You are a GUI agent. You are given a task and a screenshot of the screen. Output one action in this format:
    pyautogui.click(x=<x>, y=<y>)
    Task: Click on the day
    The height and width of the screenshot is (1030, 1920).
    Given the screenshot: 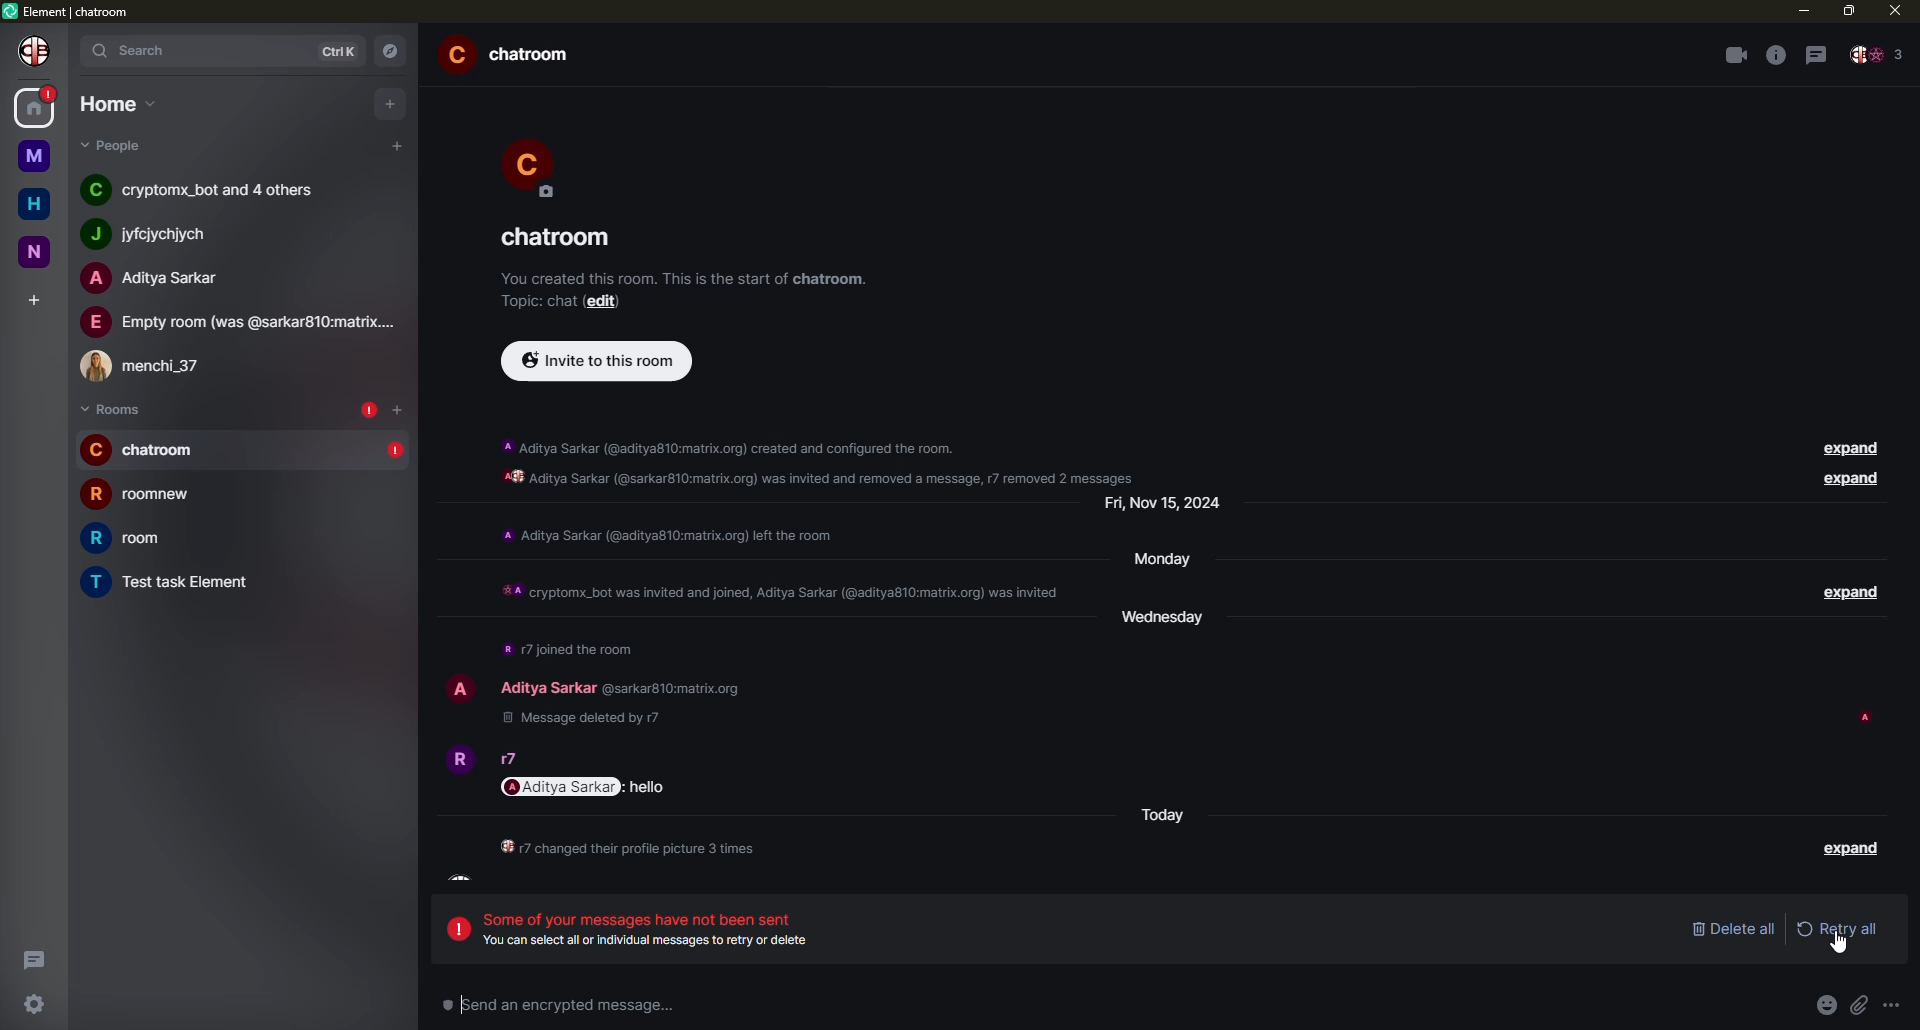 What is the action you would take?
    pyautogui.click(x=1166, y=816)
    